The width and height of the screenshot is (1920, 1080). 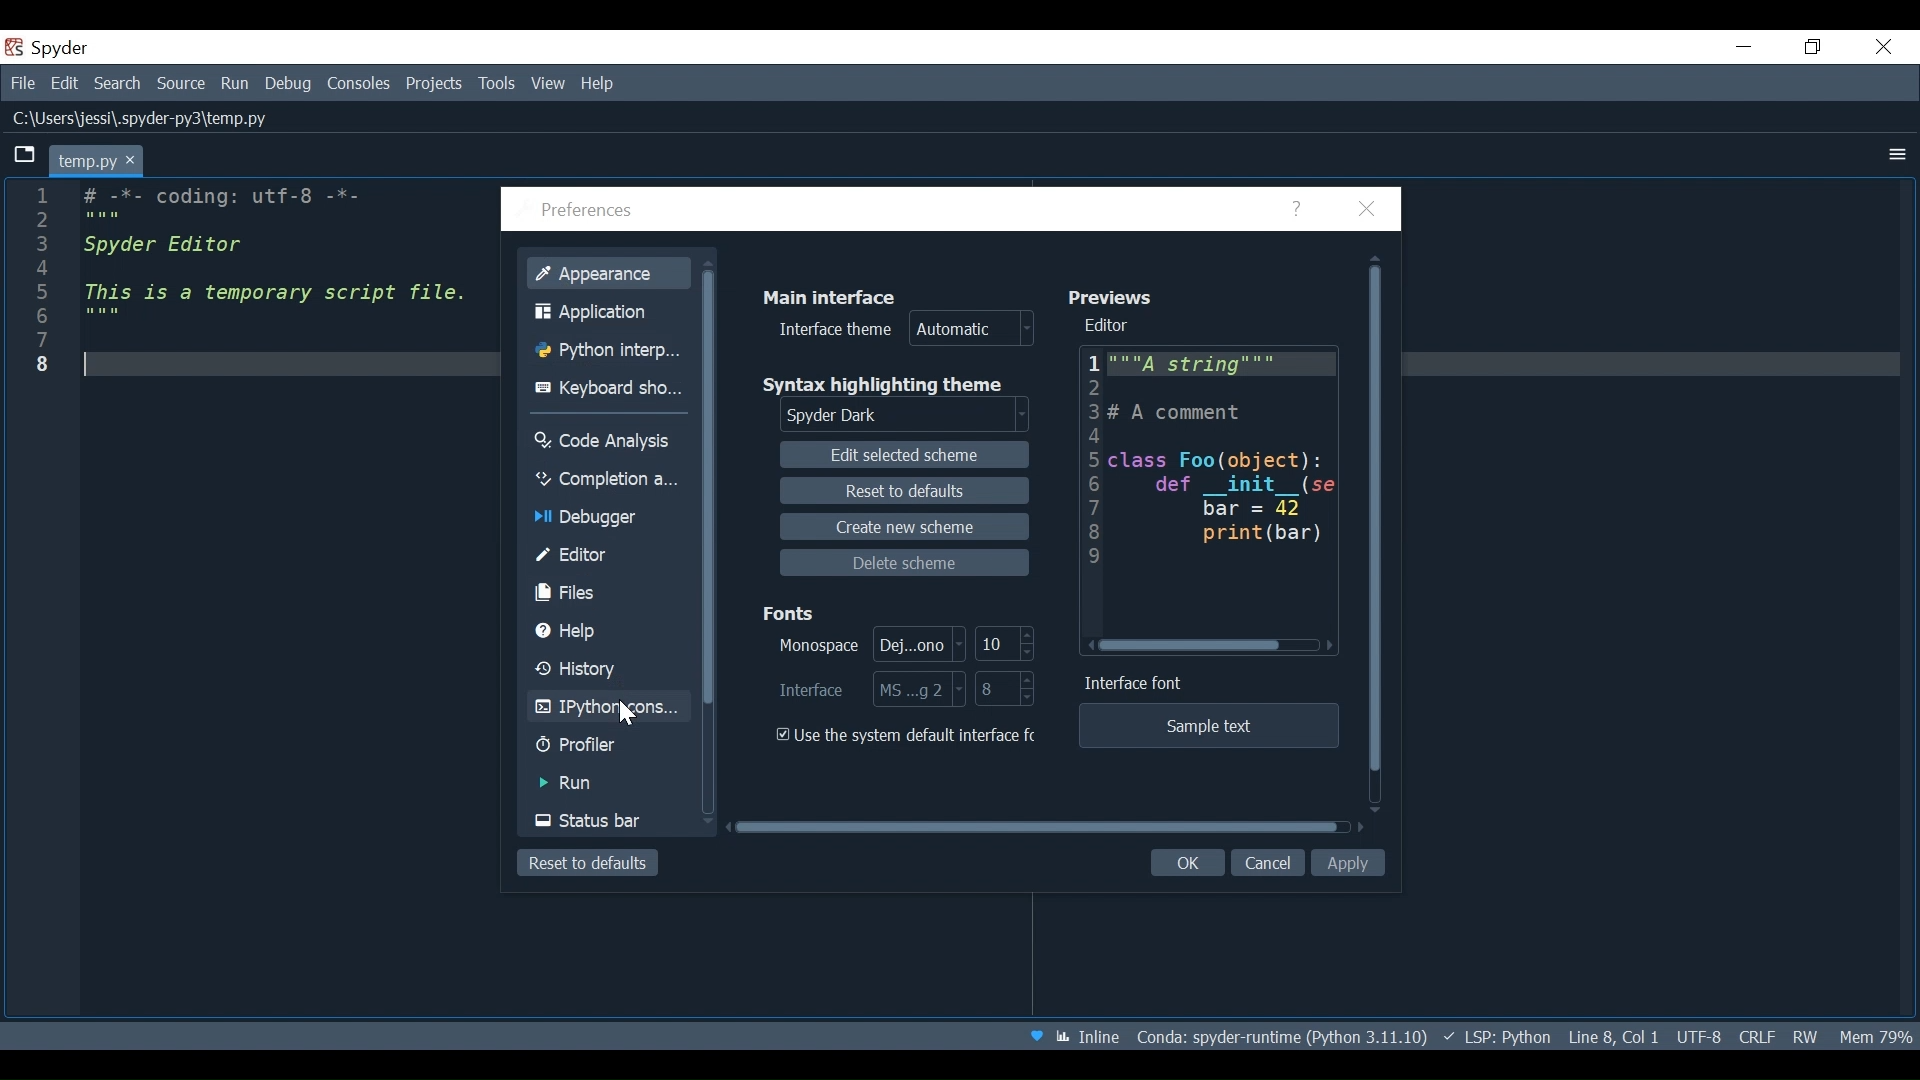 What do you see at coordinates (607, 556) in the screenshot?
I see `Editor` at bounding box center [607, 556].